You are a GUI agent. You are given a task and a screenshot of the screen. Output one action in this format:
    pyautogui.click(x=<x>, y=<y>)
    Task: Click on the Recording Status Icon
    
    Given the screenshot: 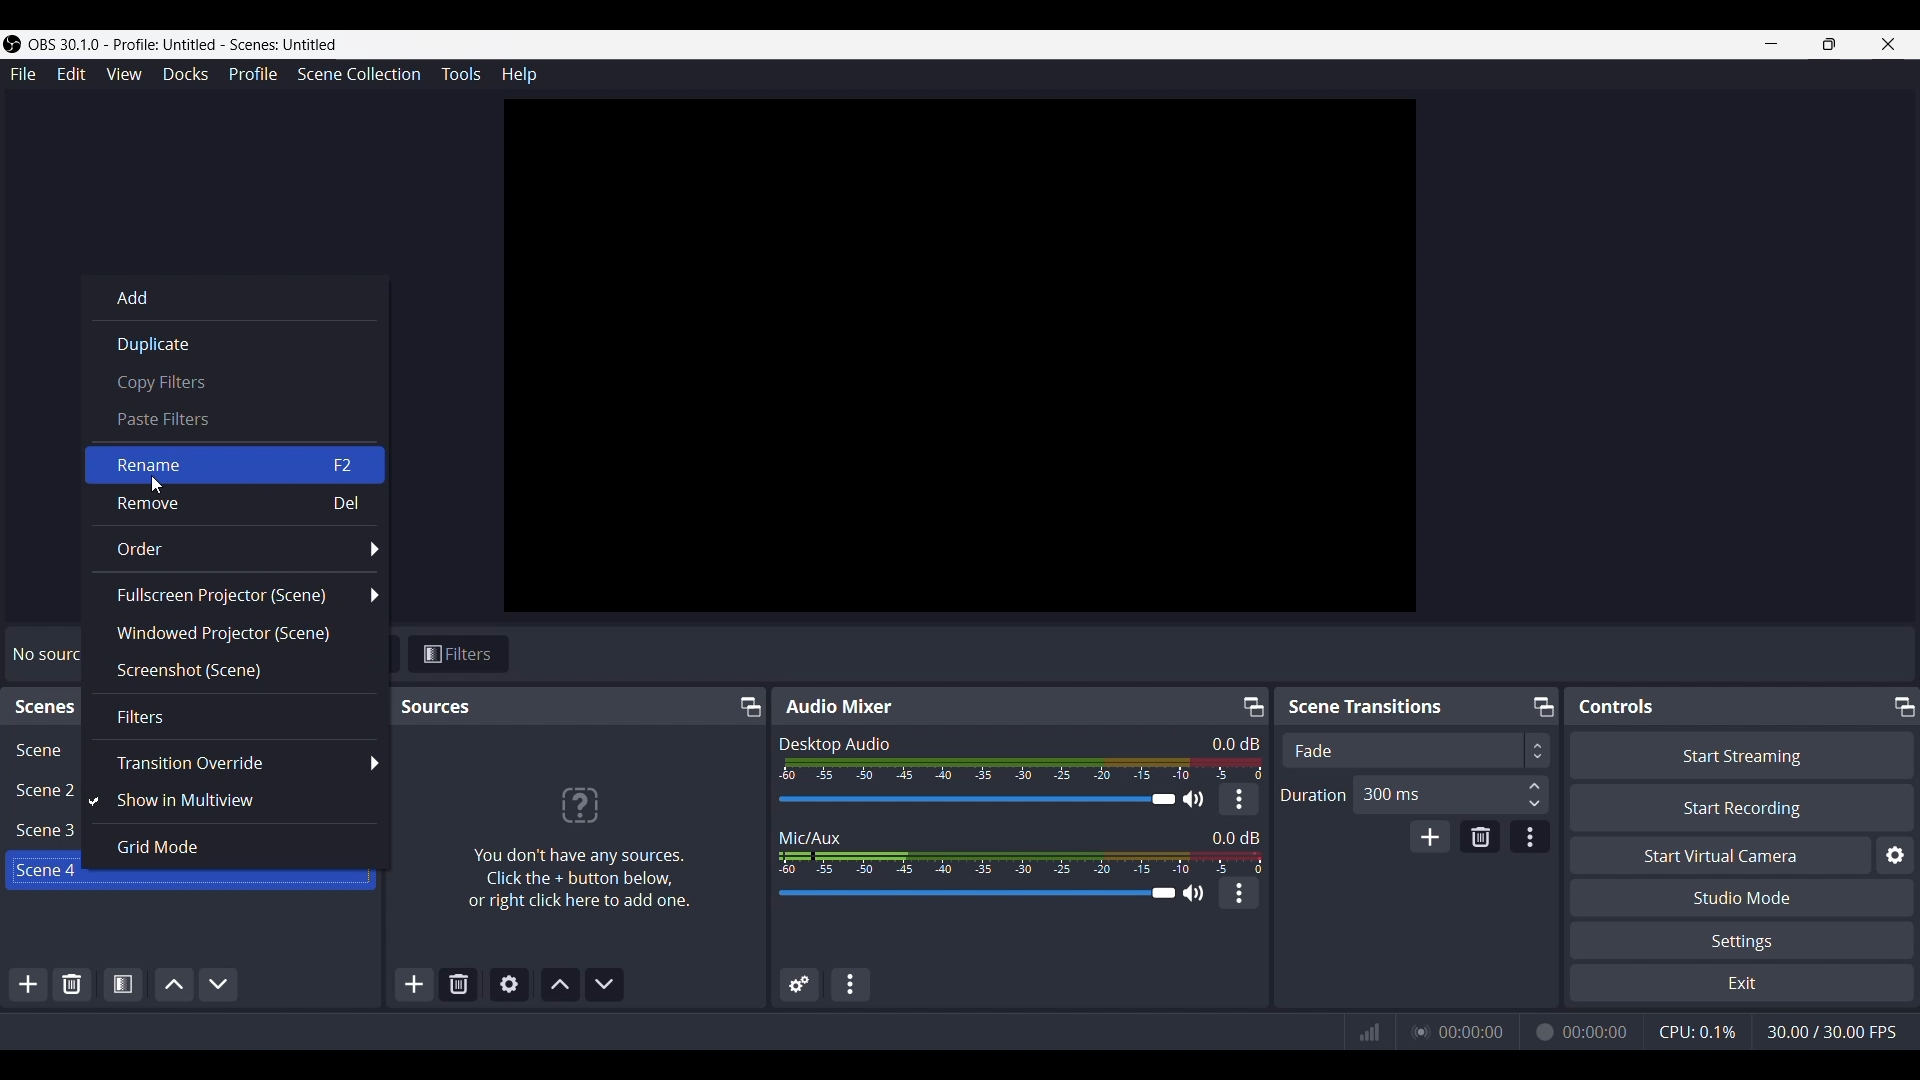 What is the action you would take?
    pyautogui.click(x=1542, y=1032)
    